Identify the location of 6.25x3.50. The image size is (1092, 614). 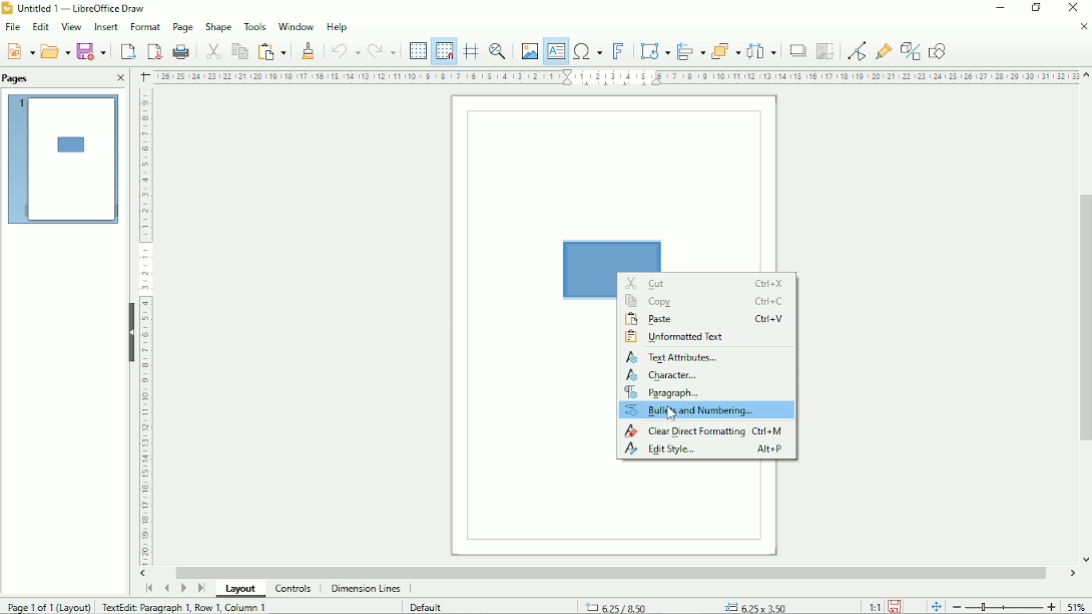
(755, 605).